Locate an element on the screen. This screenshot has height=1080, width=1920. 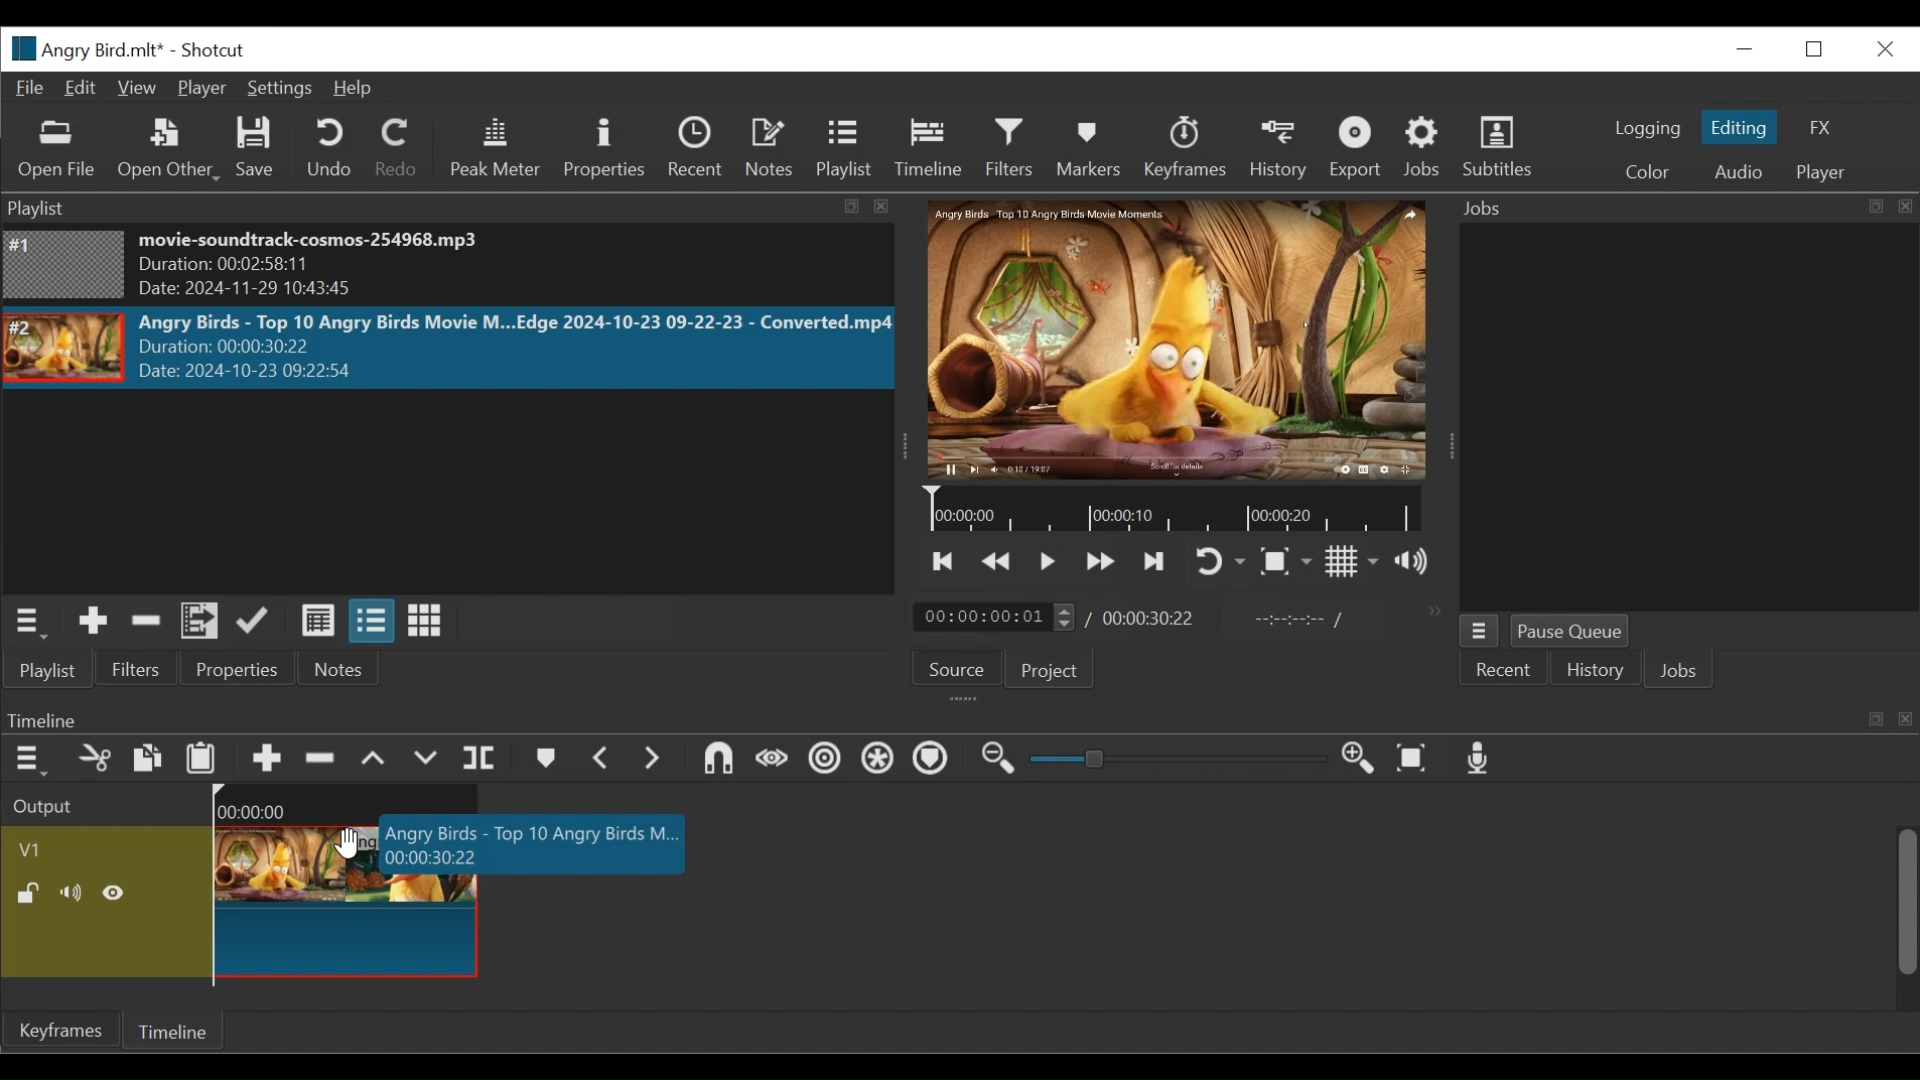
Redo is located at coordinates (399, 148).